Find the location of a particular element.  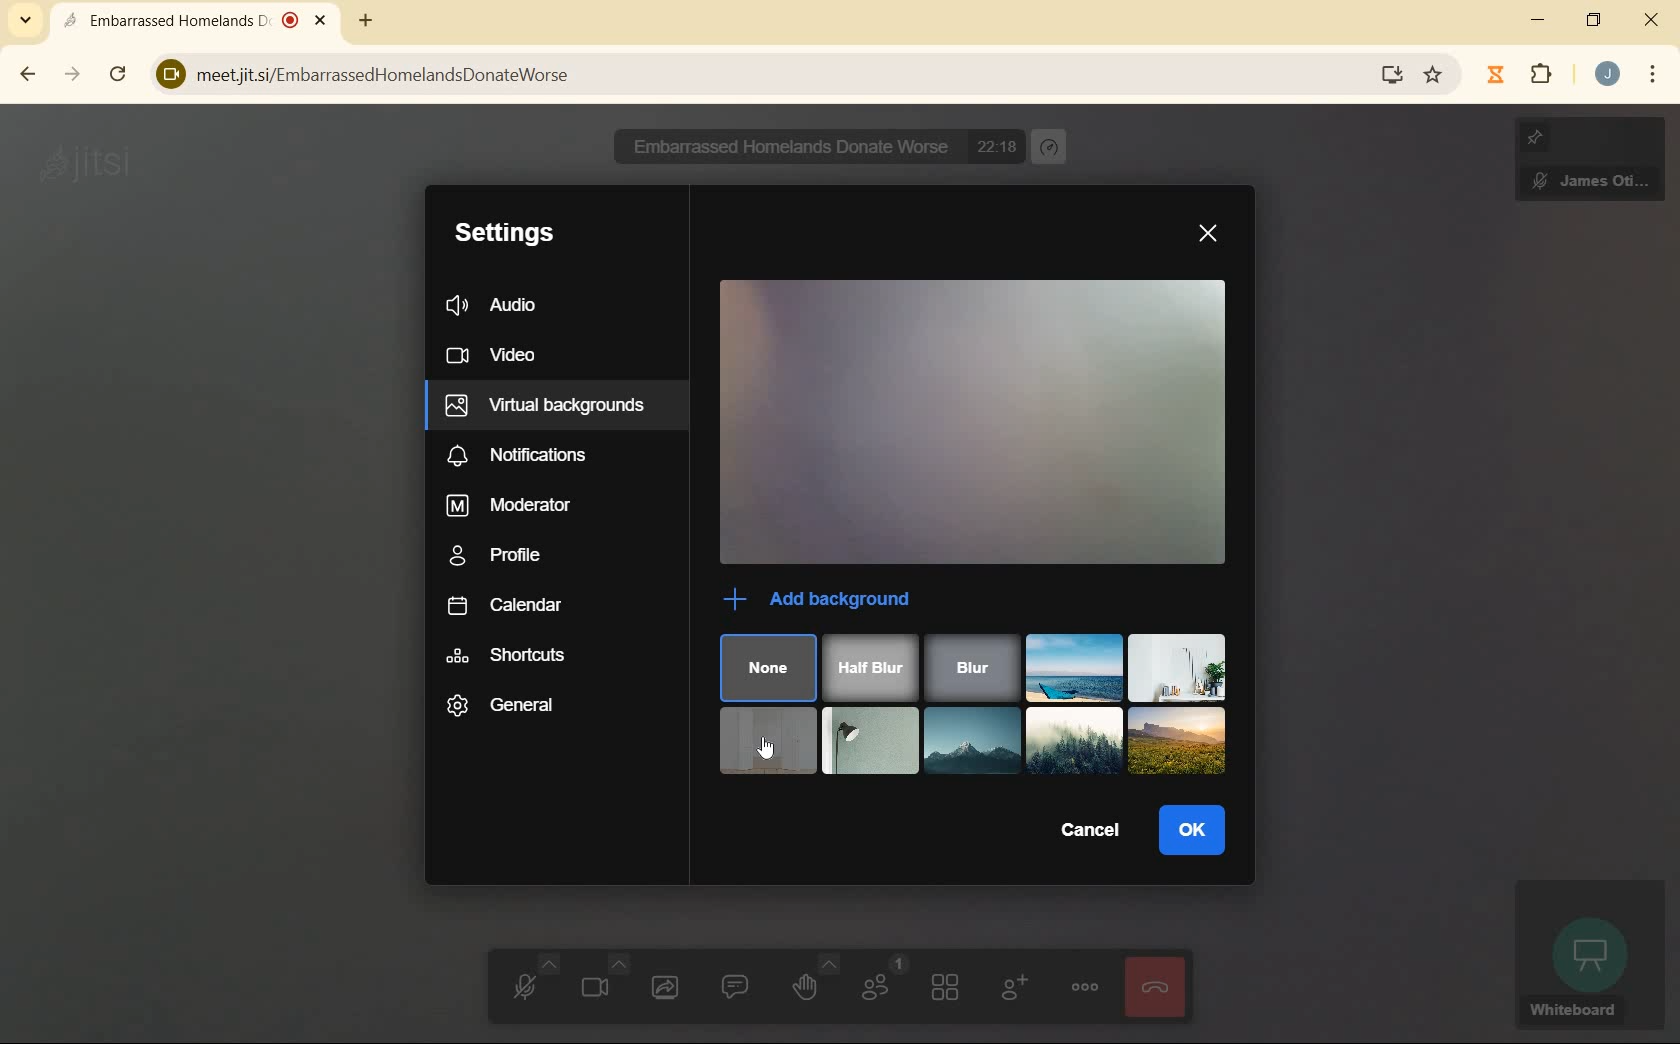

mountain is located at coordinates (969, 740).